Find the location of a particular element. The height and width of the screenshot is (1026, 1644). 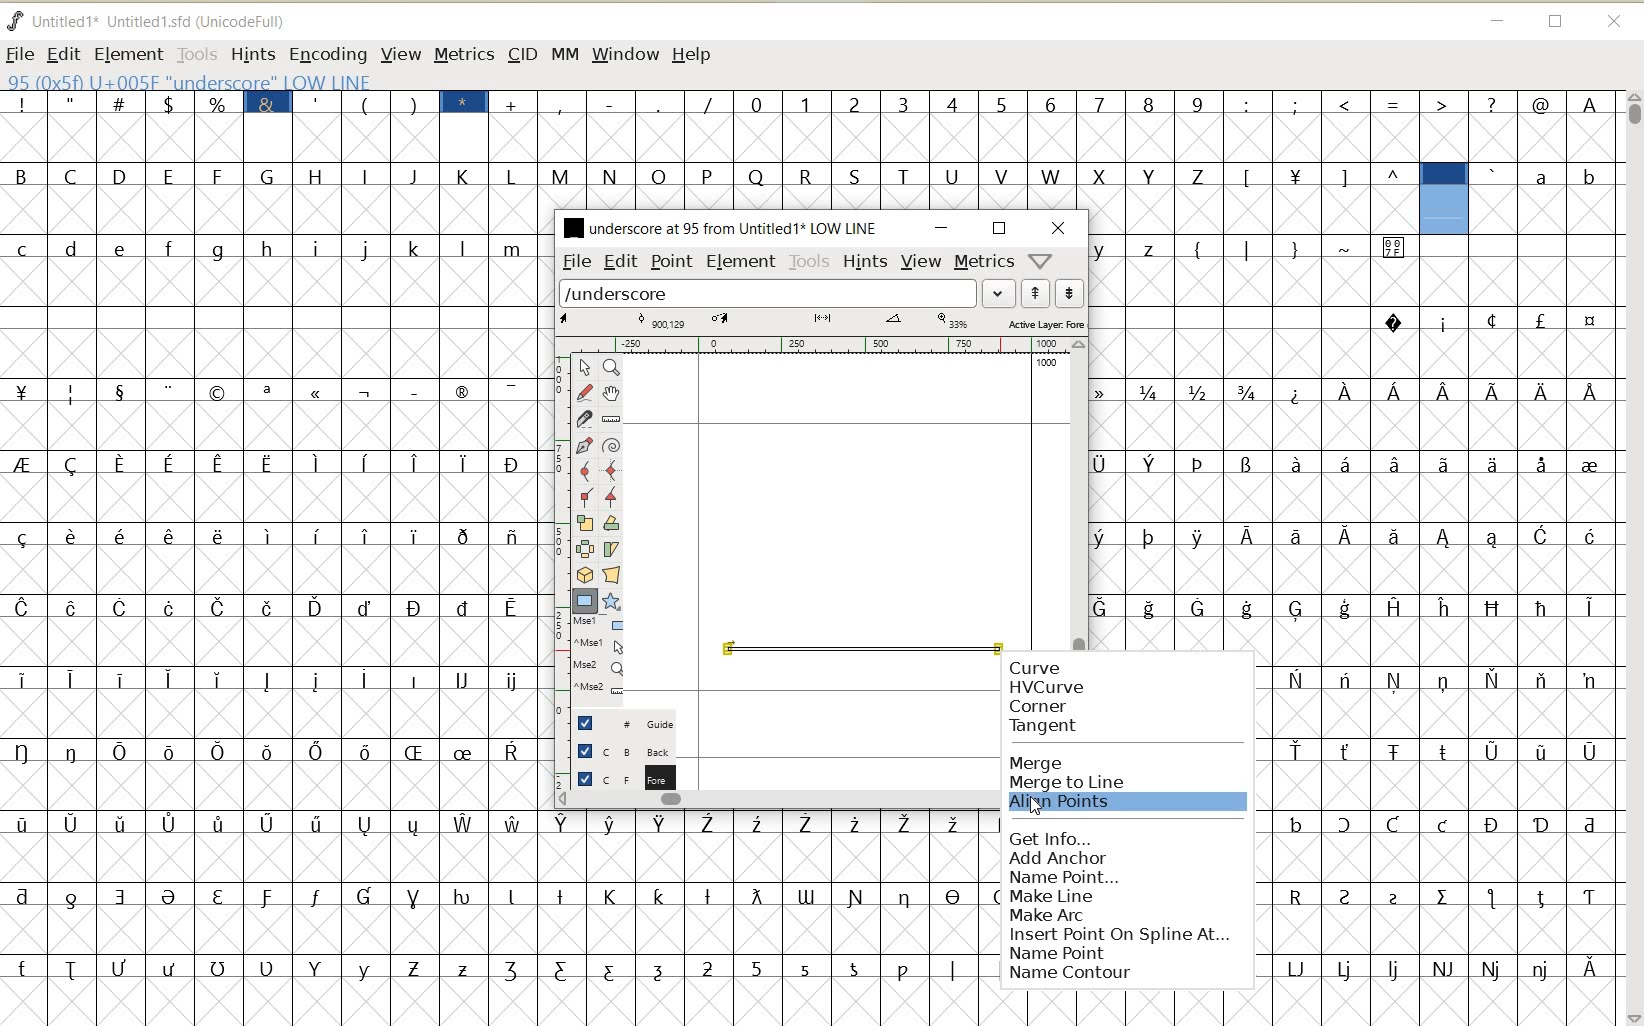

perform a perspective transformation on the selection is located at coordinates (611, 575).